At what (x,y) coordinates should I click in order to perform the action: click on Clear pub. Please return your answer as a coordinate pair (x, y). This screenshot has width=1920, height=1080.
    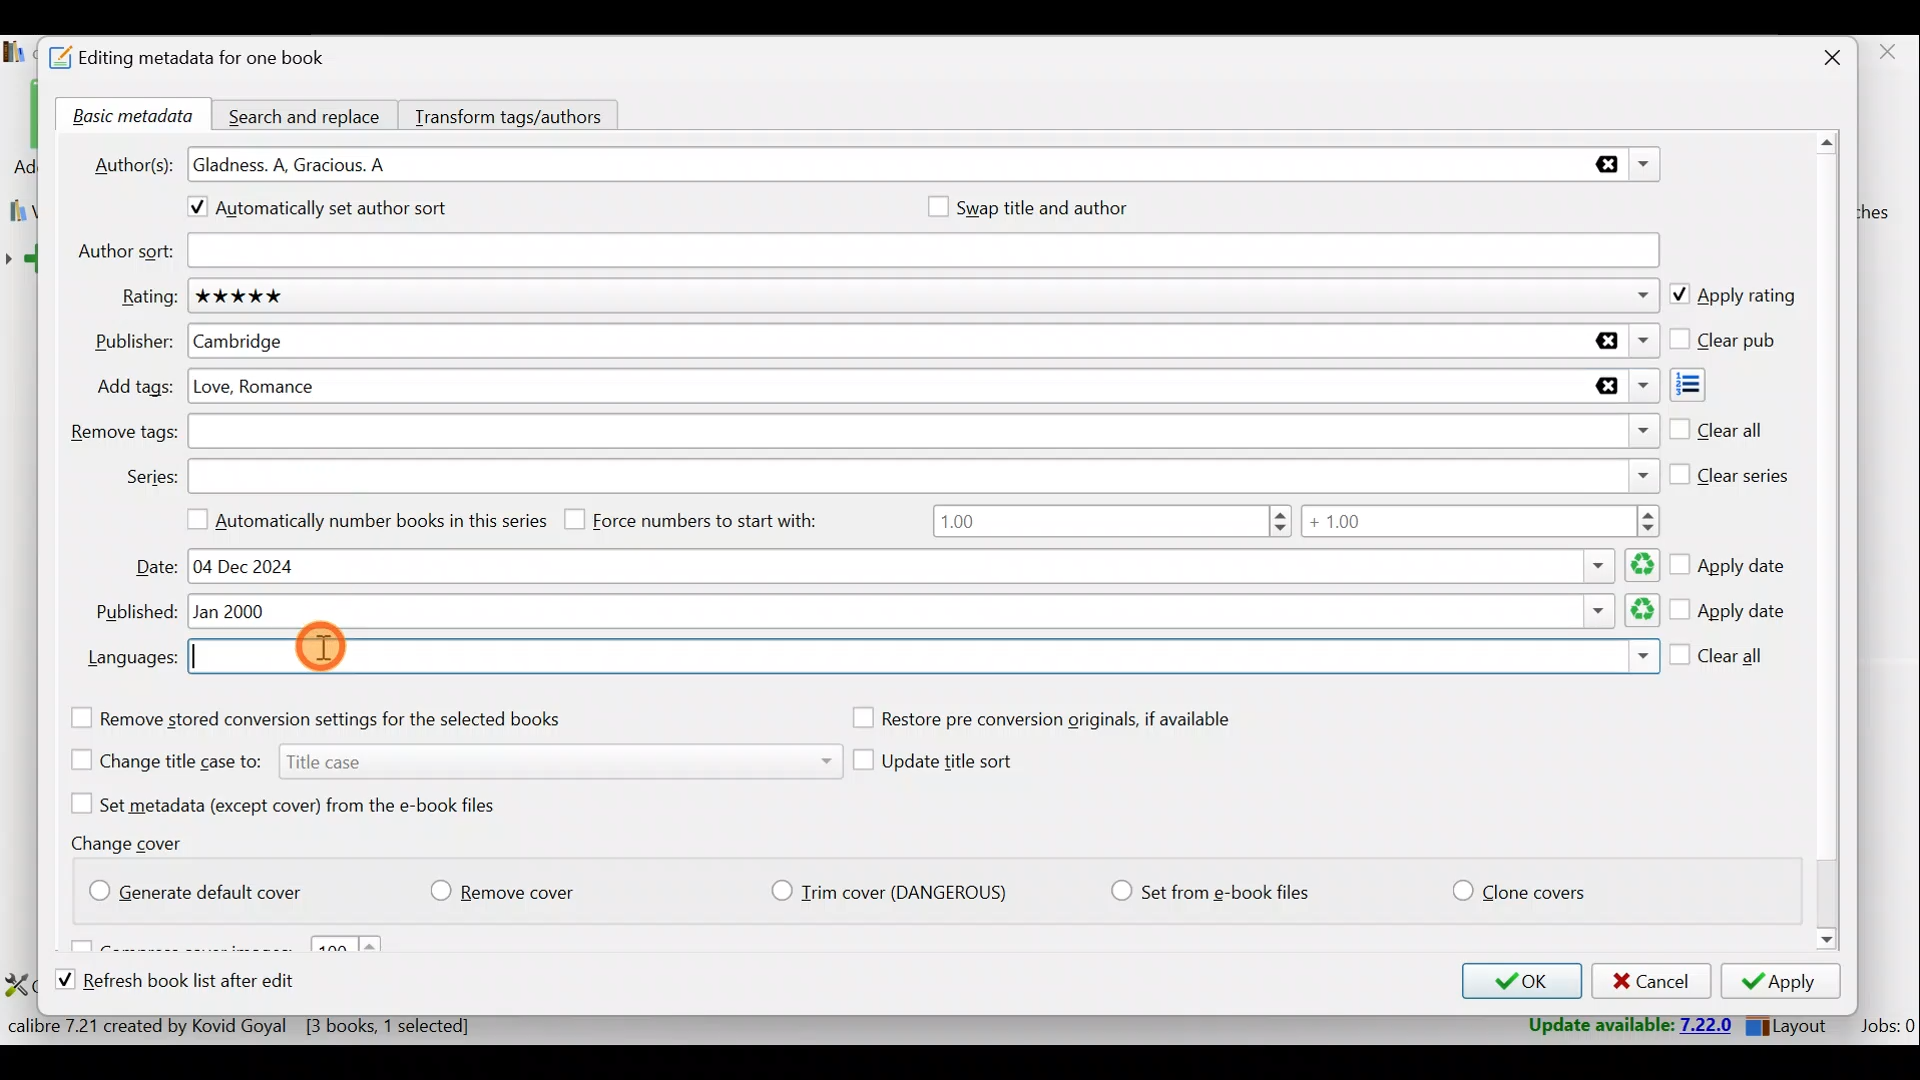
    Looking at the image, I should click on (1727, 341).